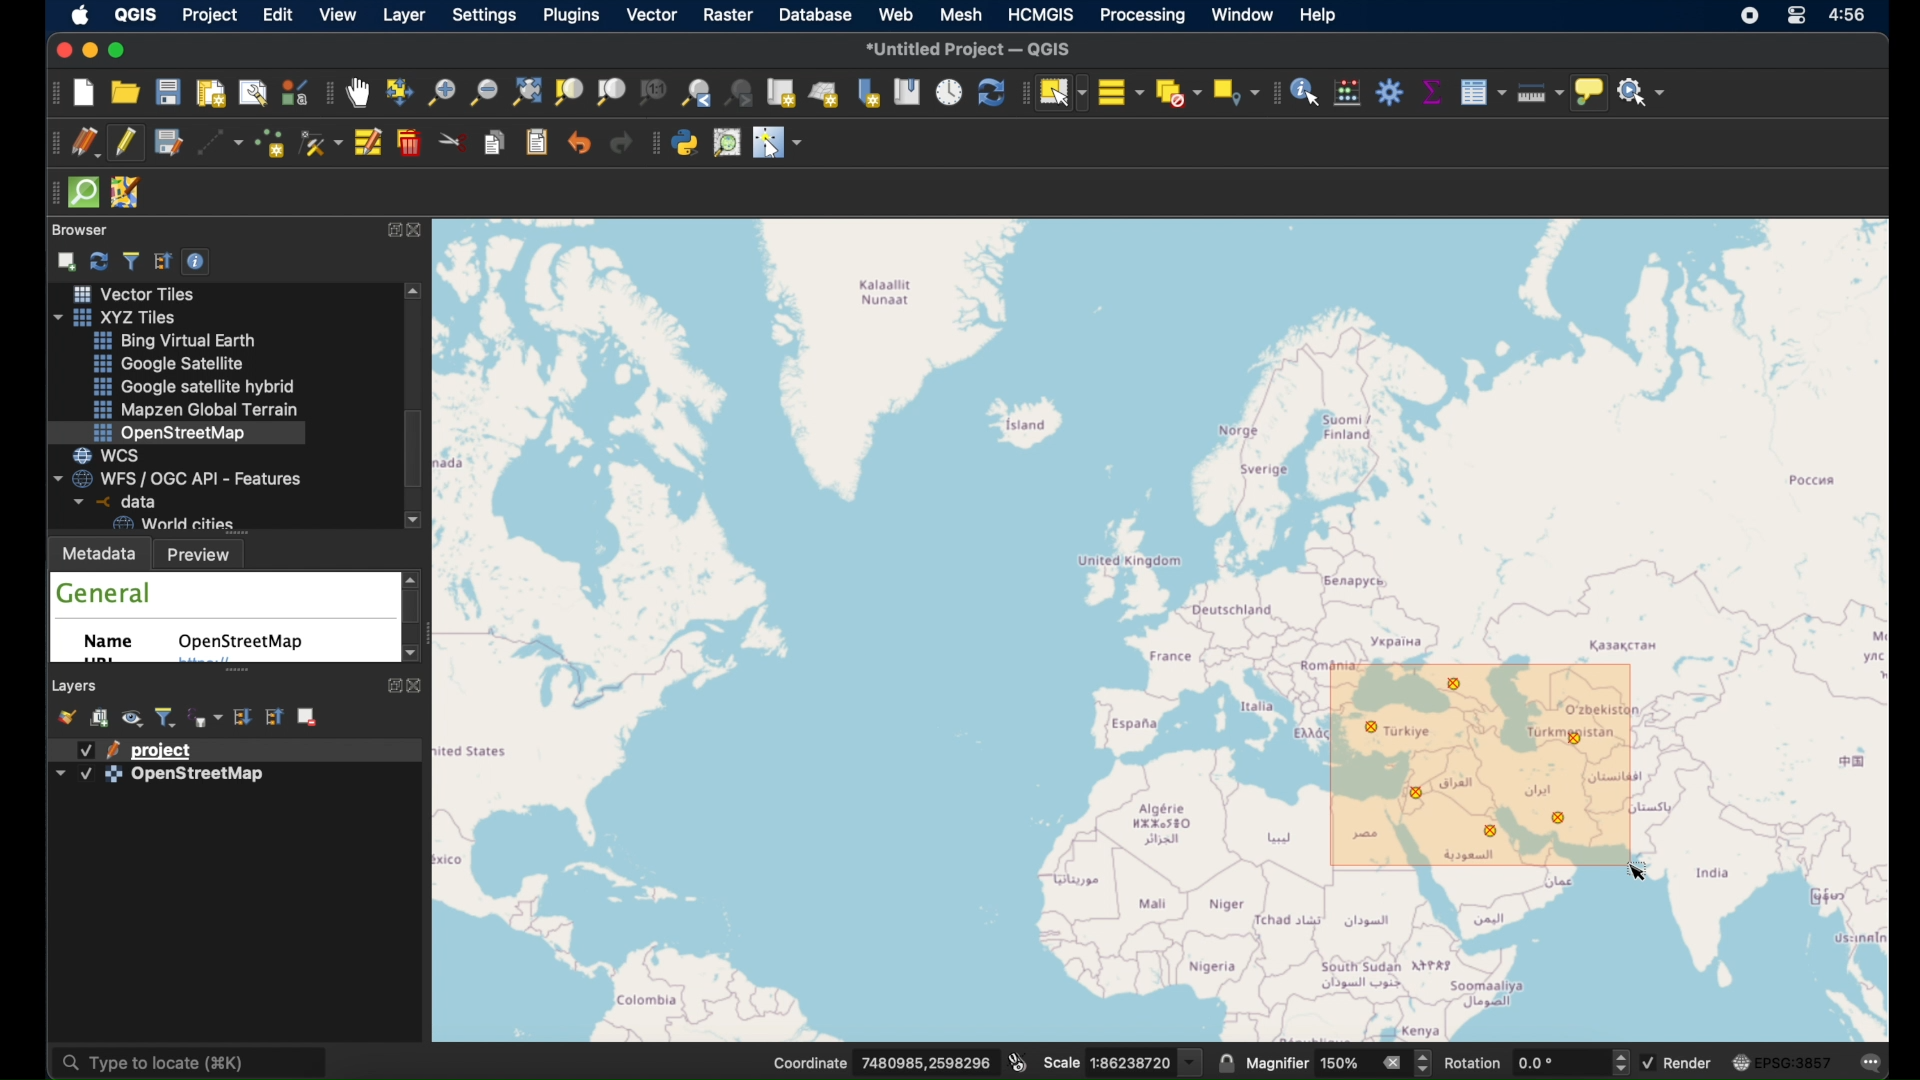  Describe the element at coordinates (1589, 94) in the screenshot. I see `show map tips` at that location.